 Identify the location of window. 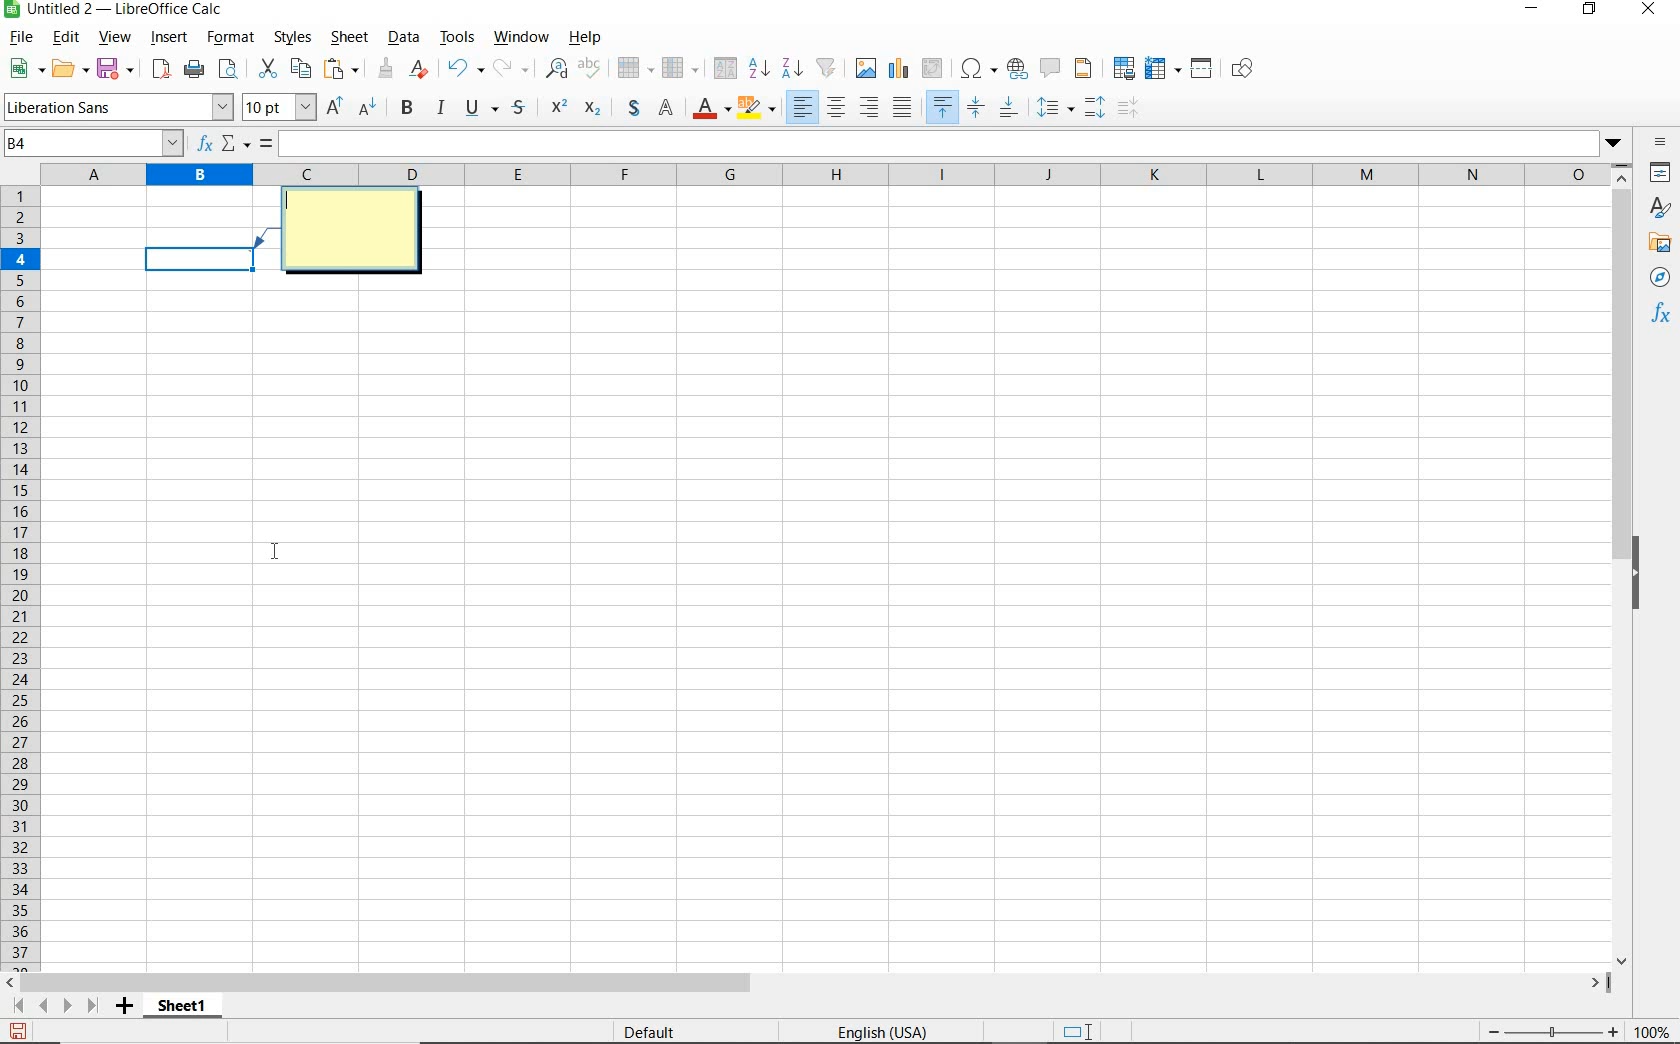
(519, 37).